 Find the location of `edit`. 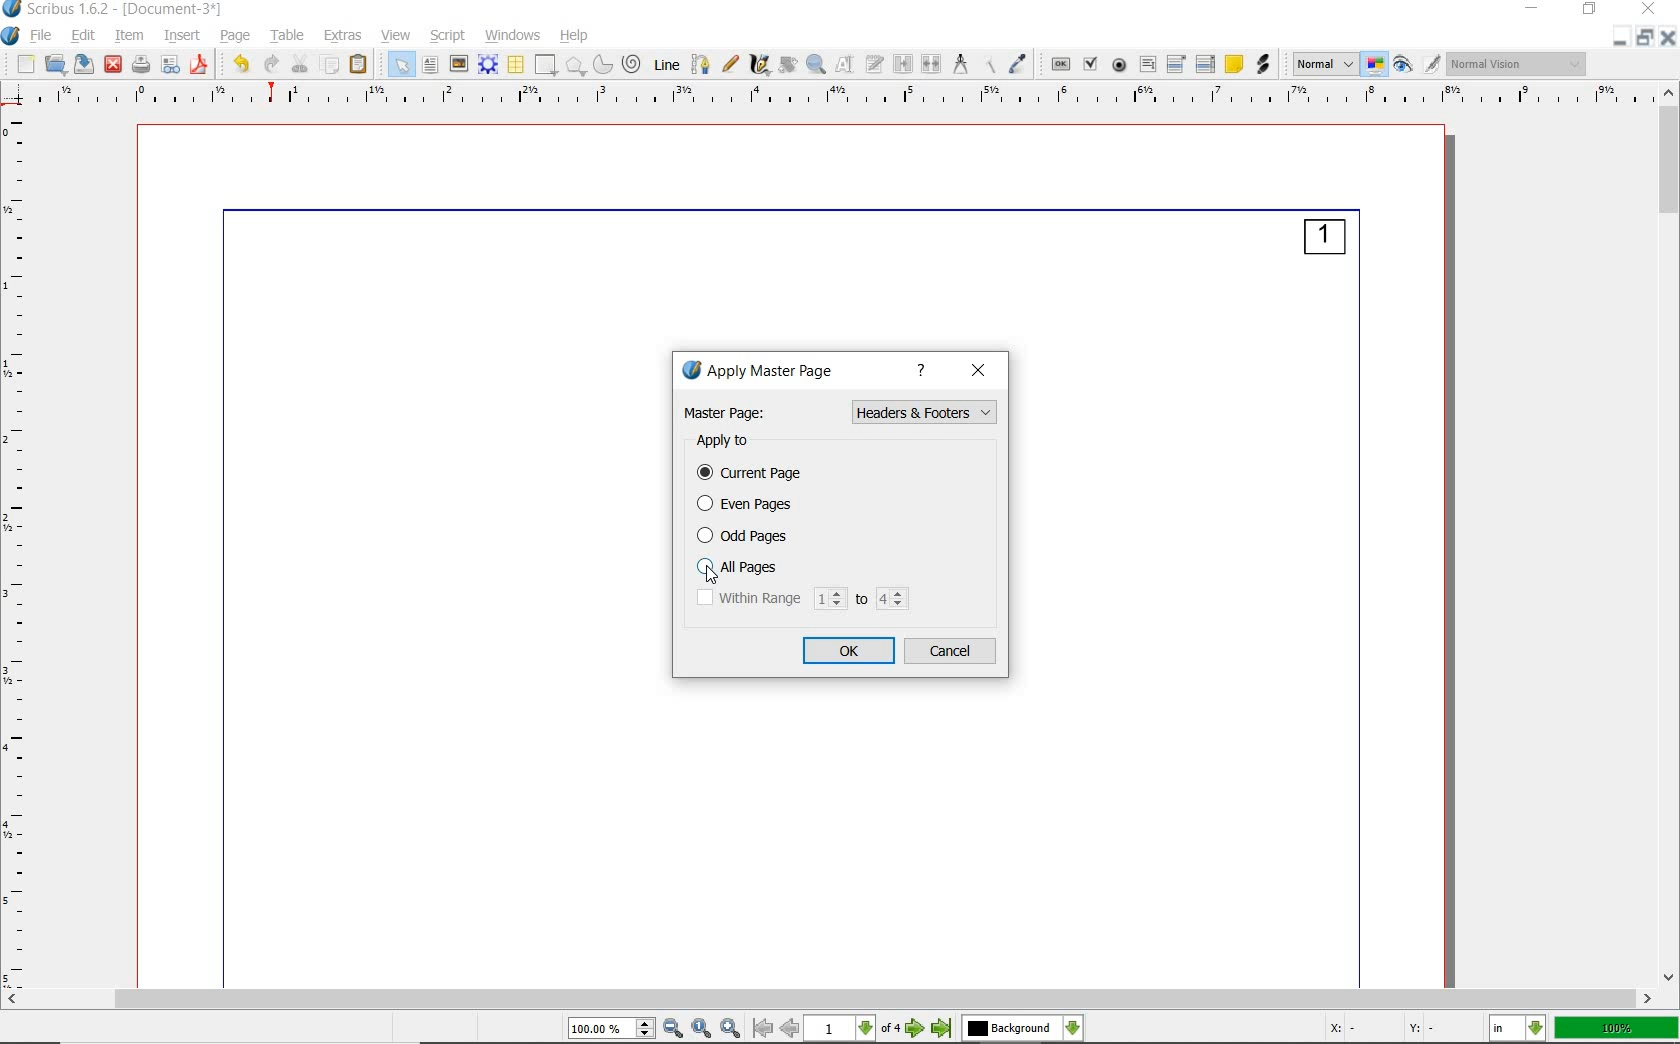

edit is located at coordinates (82, 35).